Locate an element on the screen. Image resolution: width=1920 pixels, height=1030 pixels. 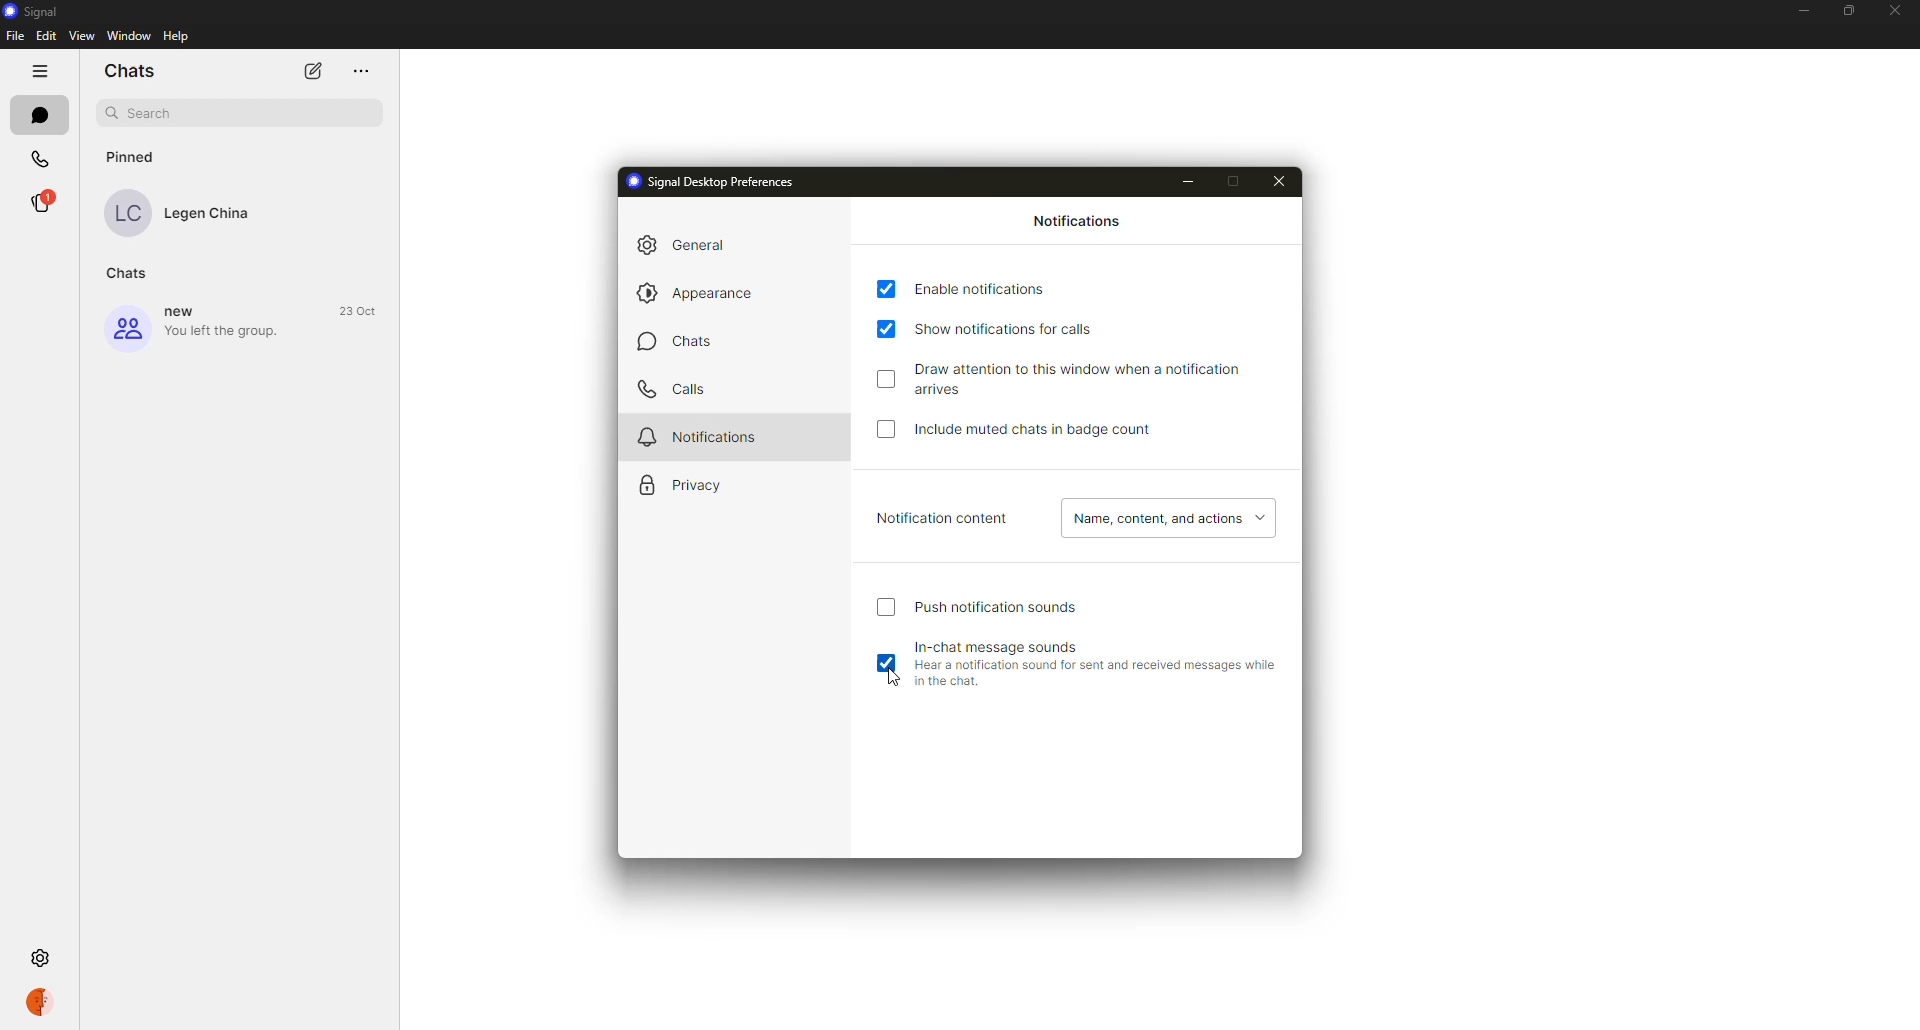
privacy is located at coordinates (693, 484).